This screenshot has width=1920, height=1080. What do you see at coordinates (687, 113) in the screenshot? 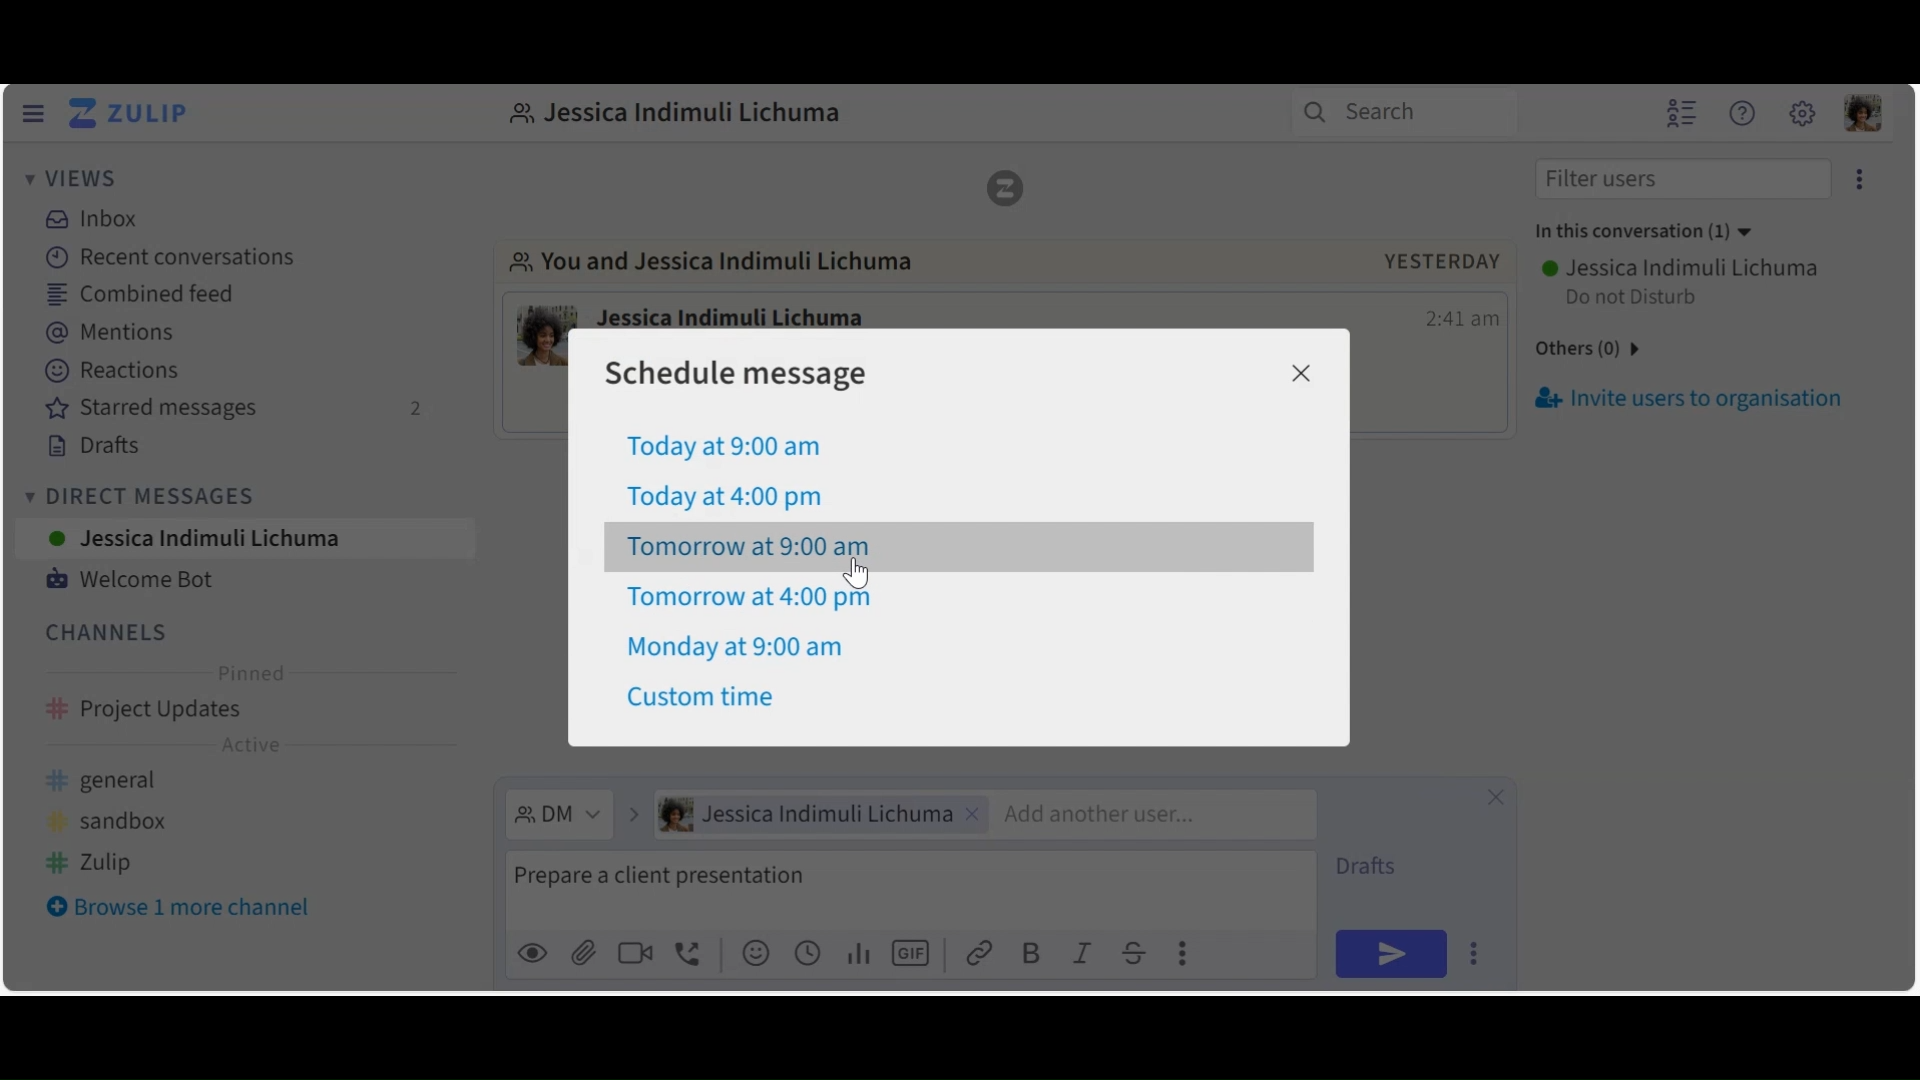
I see `Direct message with user` at bounding box center [687, 113].